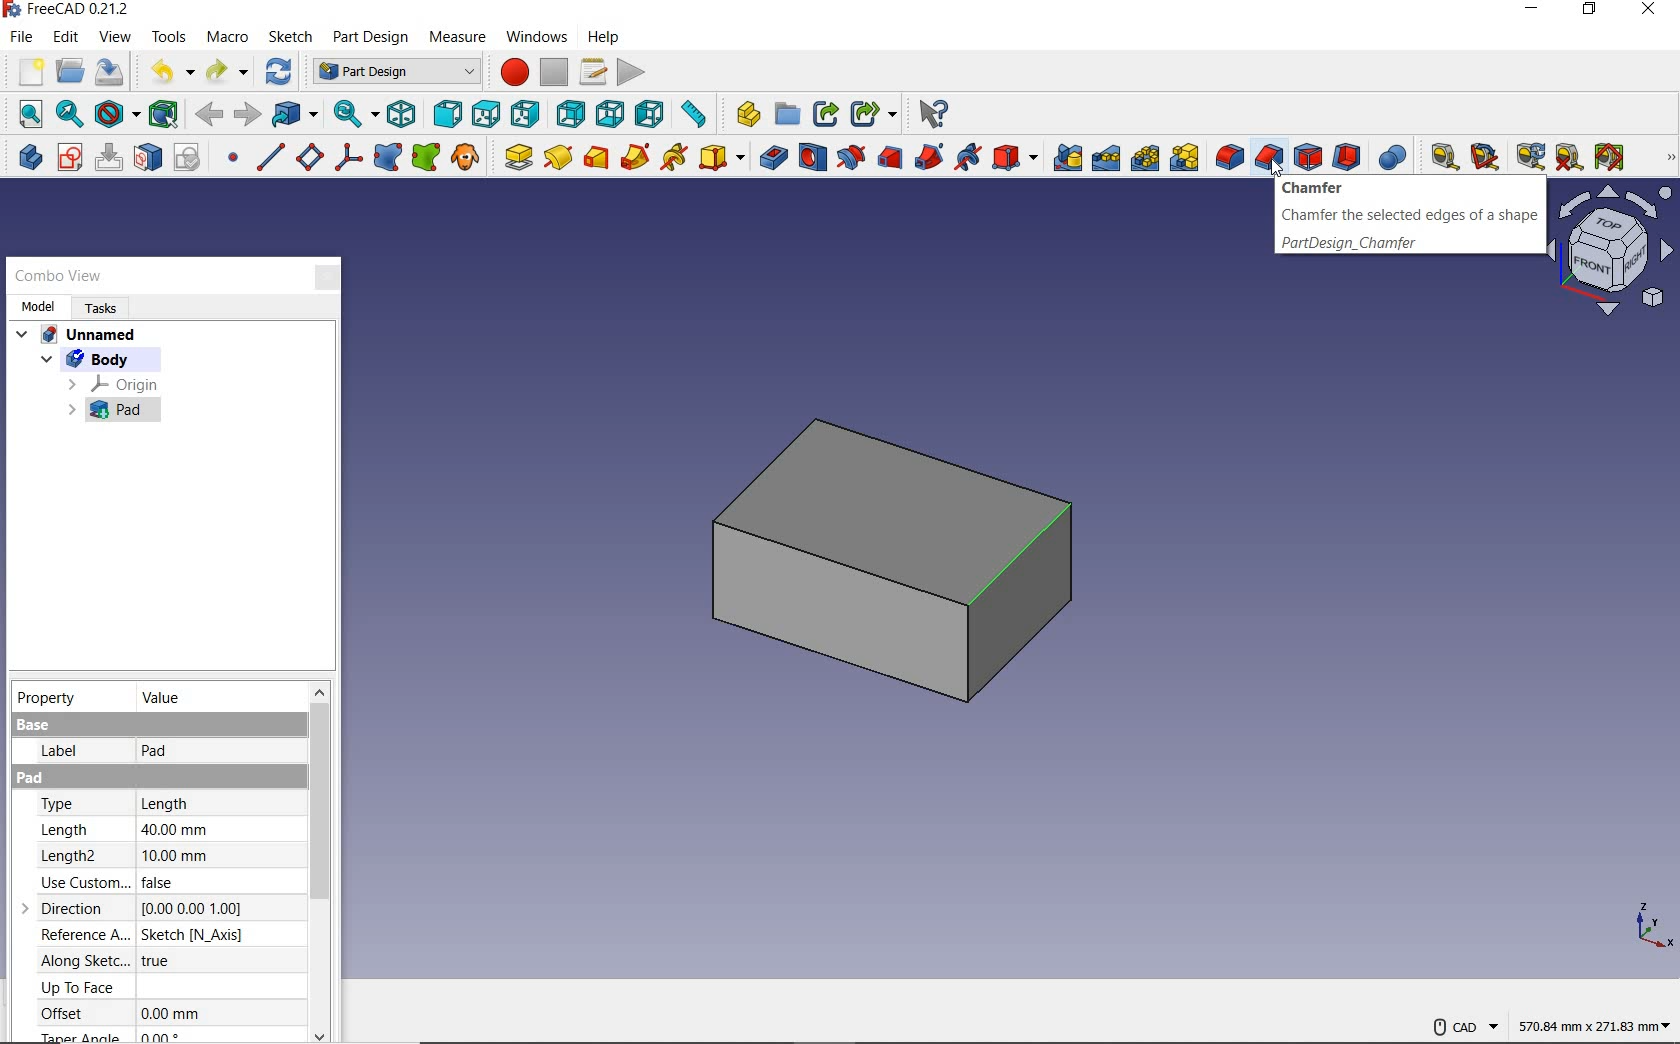  What do you see at coordinates (113, 410) in the screenshot?
I see `pad` at bounding box center [113, 410].